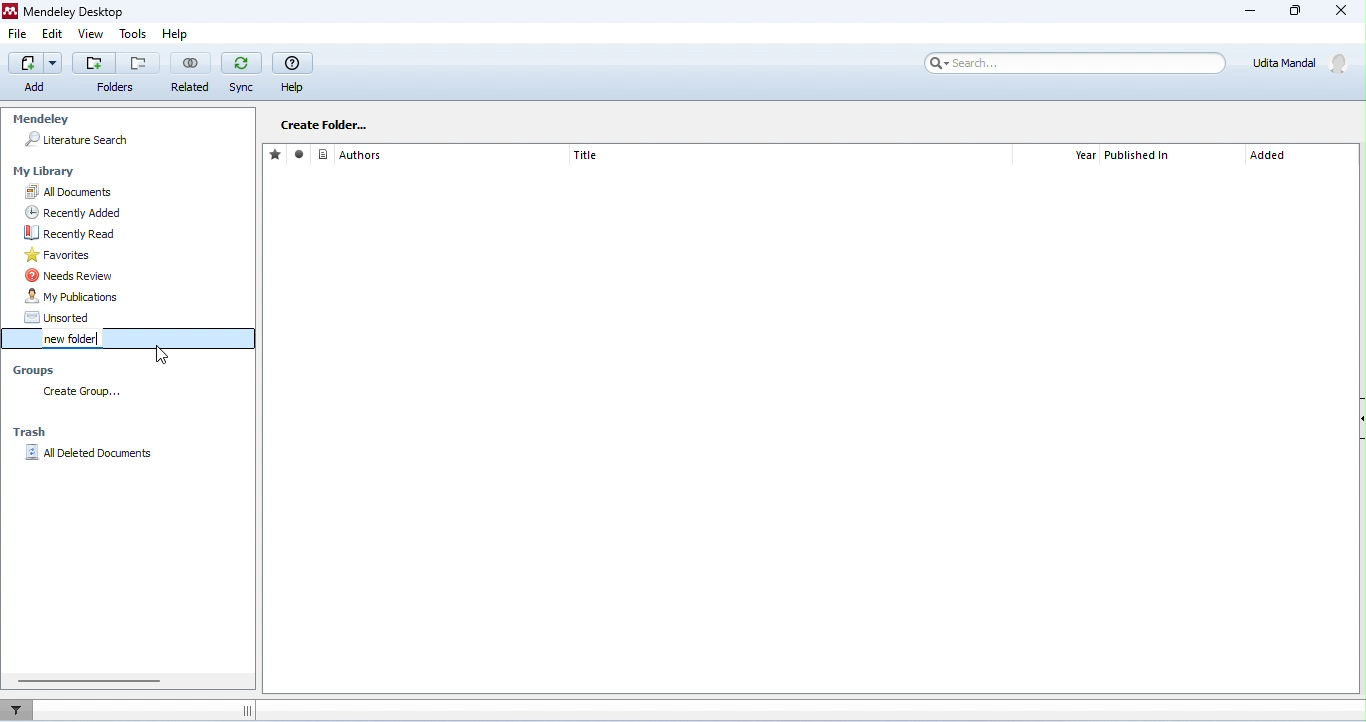 The width and height of the screenshot is (1366, 722). What do you see at coordinates (1304, 63) in the screenshot?
I see `account details` at bounding box center [1304, 63].